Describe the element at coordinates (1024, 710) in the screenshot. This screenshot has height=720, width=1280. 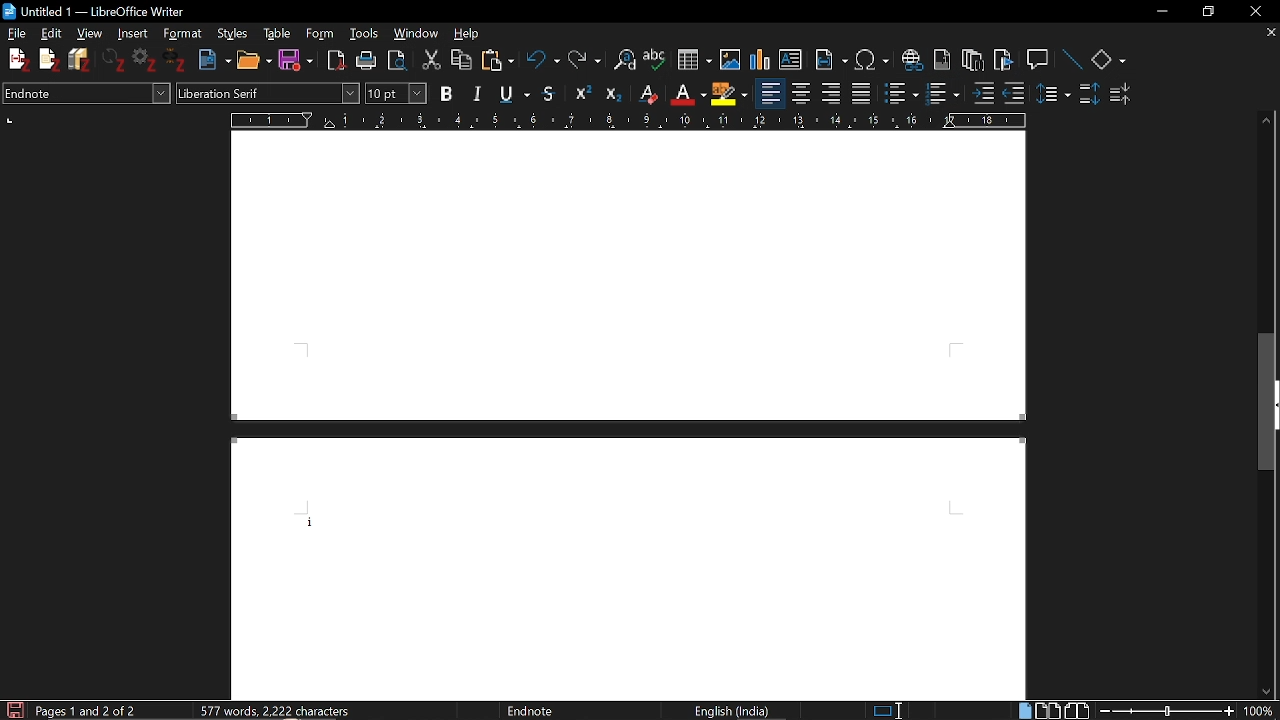
I see `Single page view` at that location.